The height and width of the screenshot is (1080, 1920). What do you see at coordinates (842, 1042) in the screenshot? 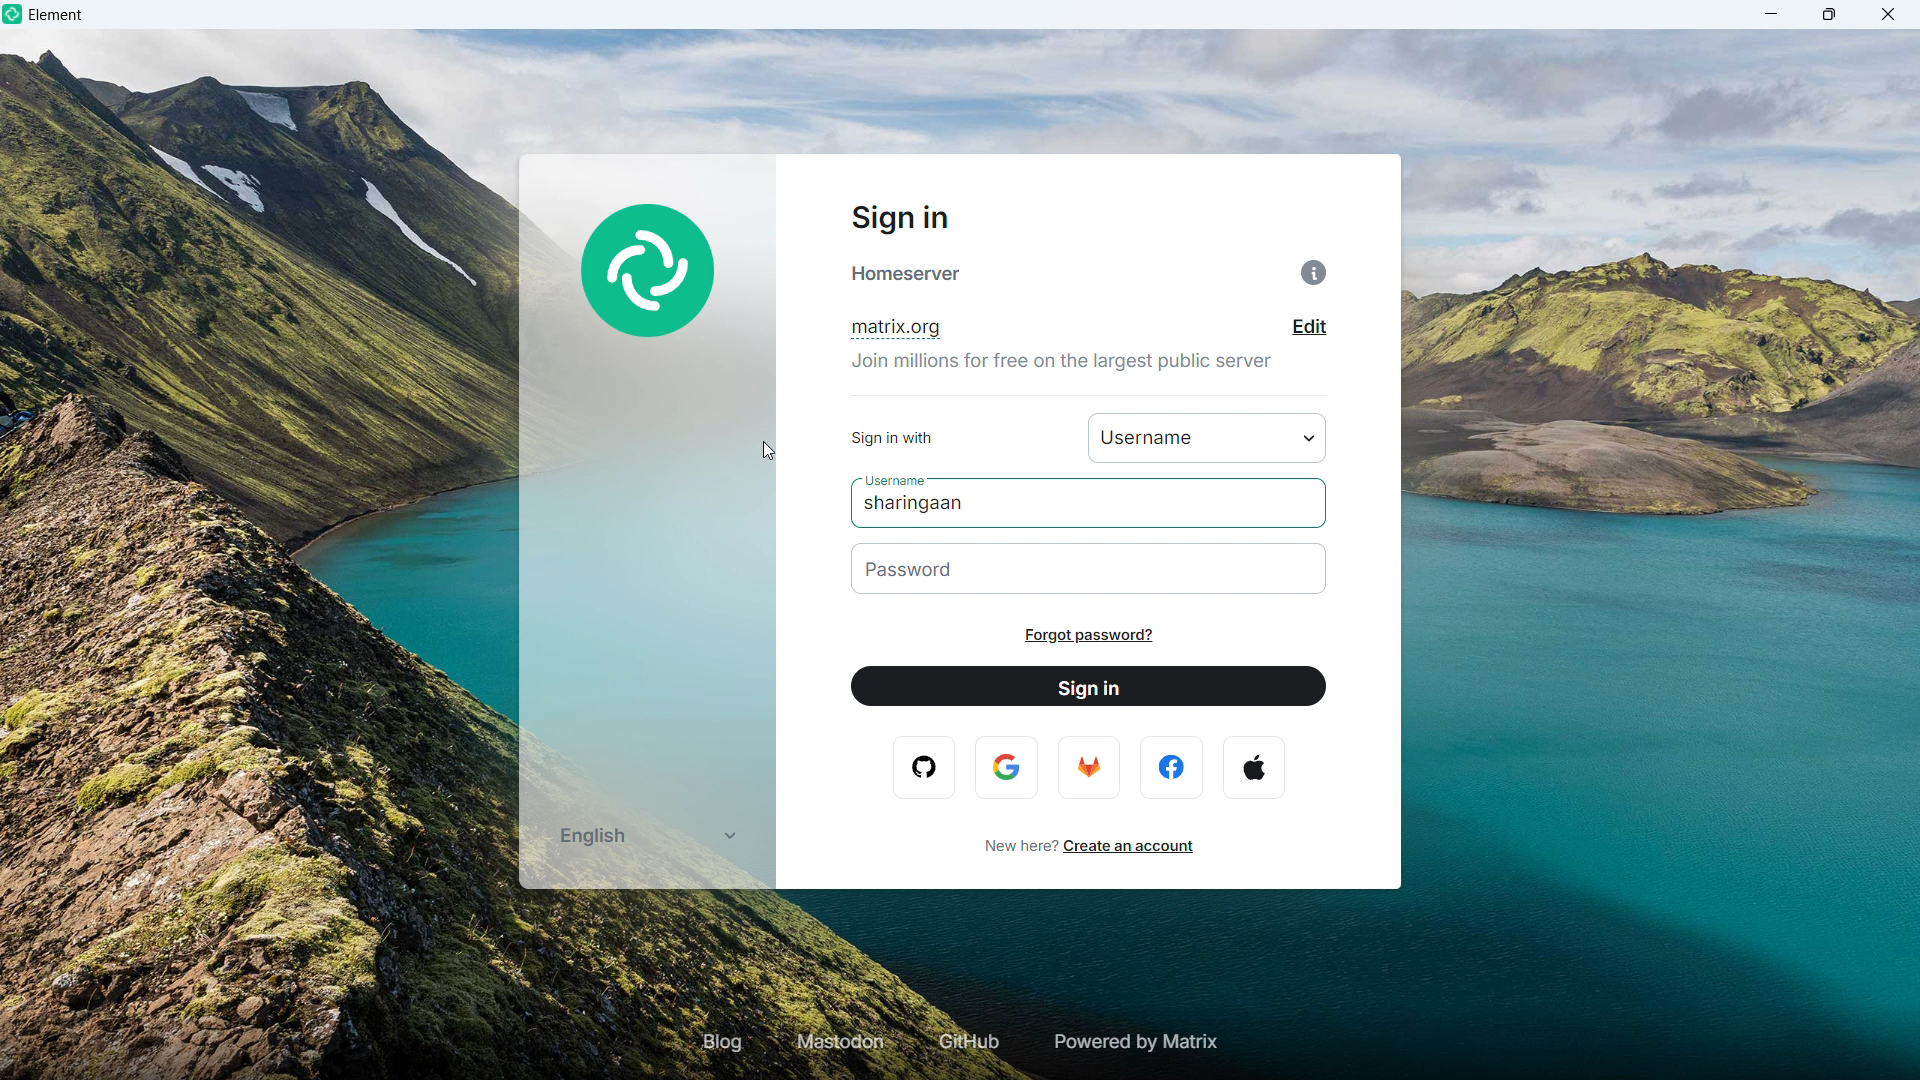
I see `Mastodon ` at bounding box center [842, 1042].